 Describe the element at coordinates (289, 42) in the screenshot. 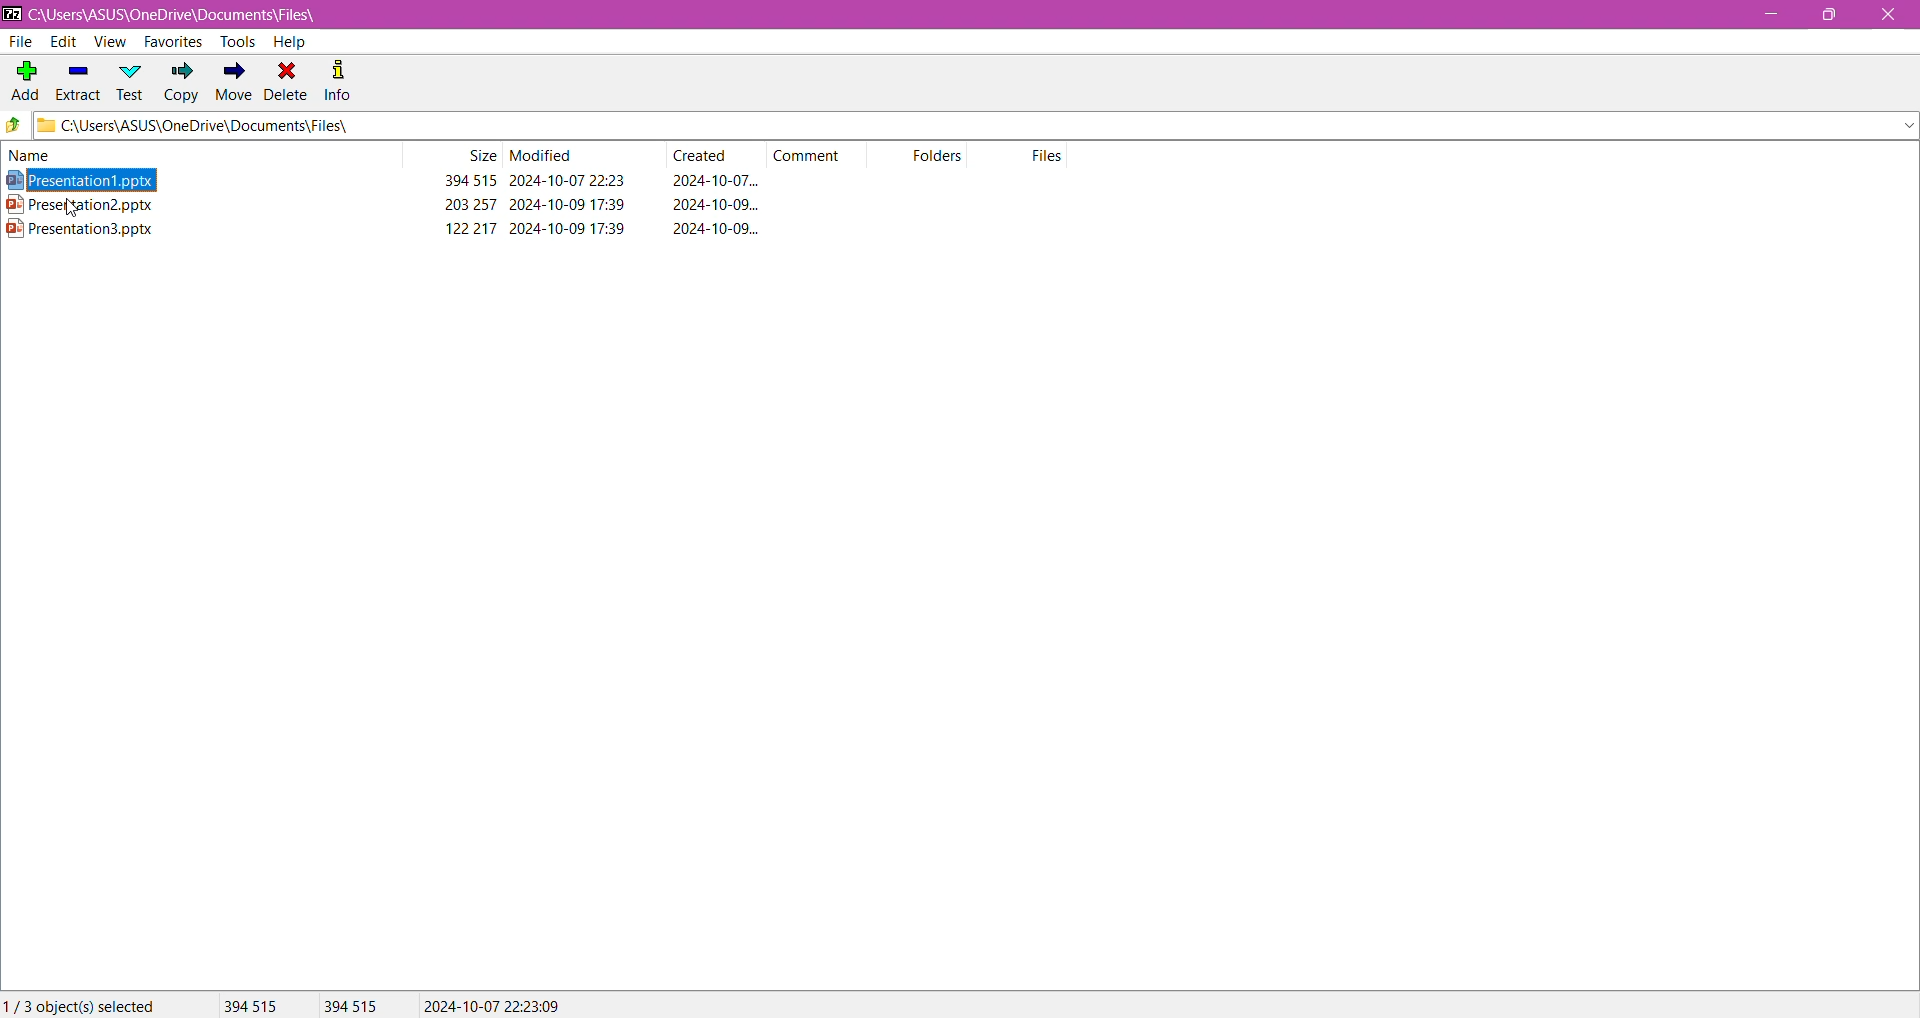

I see `Help` at that location.